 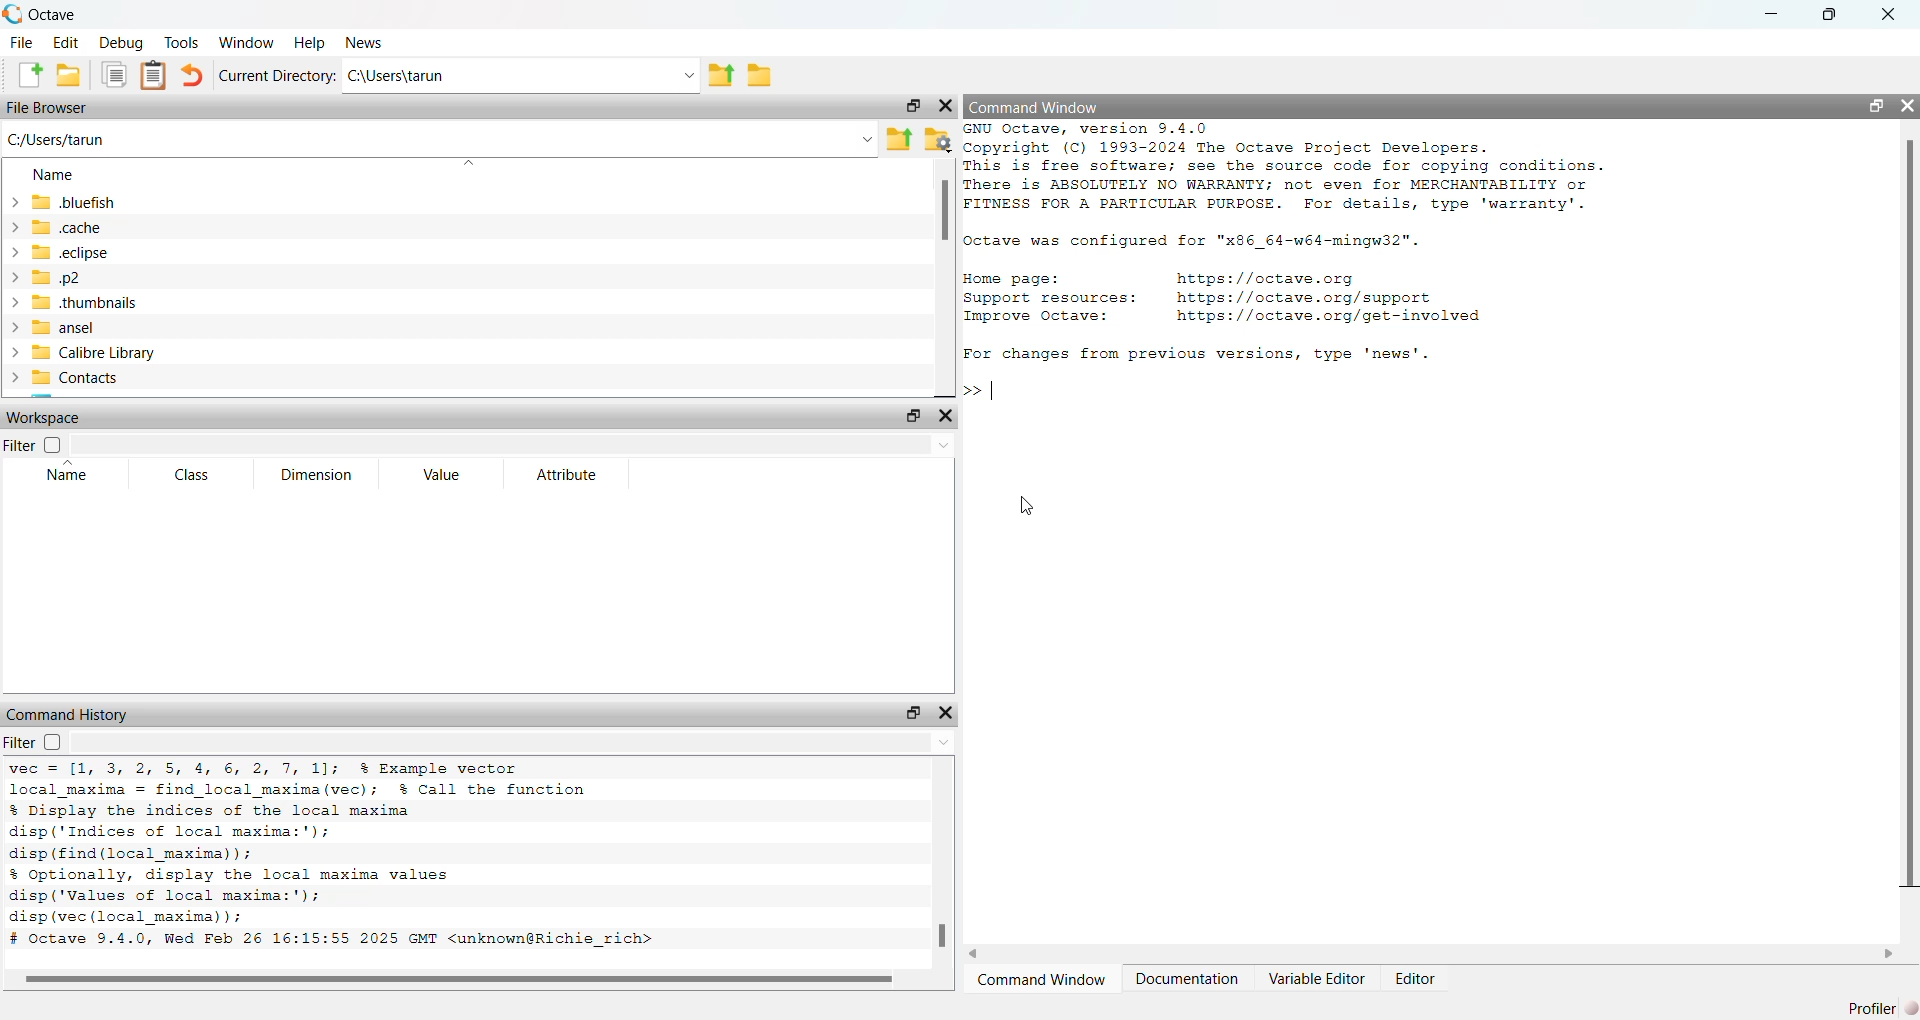 What do you see at coordinates (113, 75) in the screenshot?
I see `Copy` at bounding box center [113, 75].